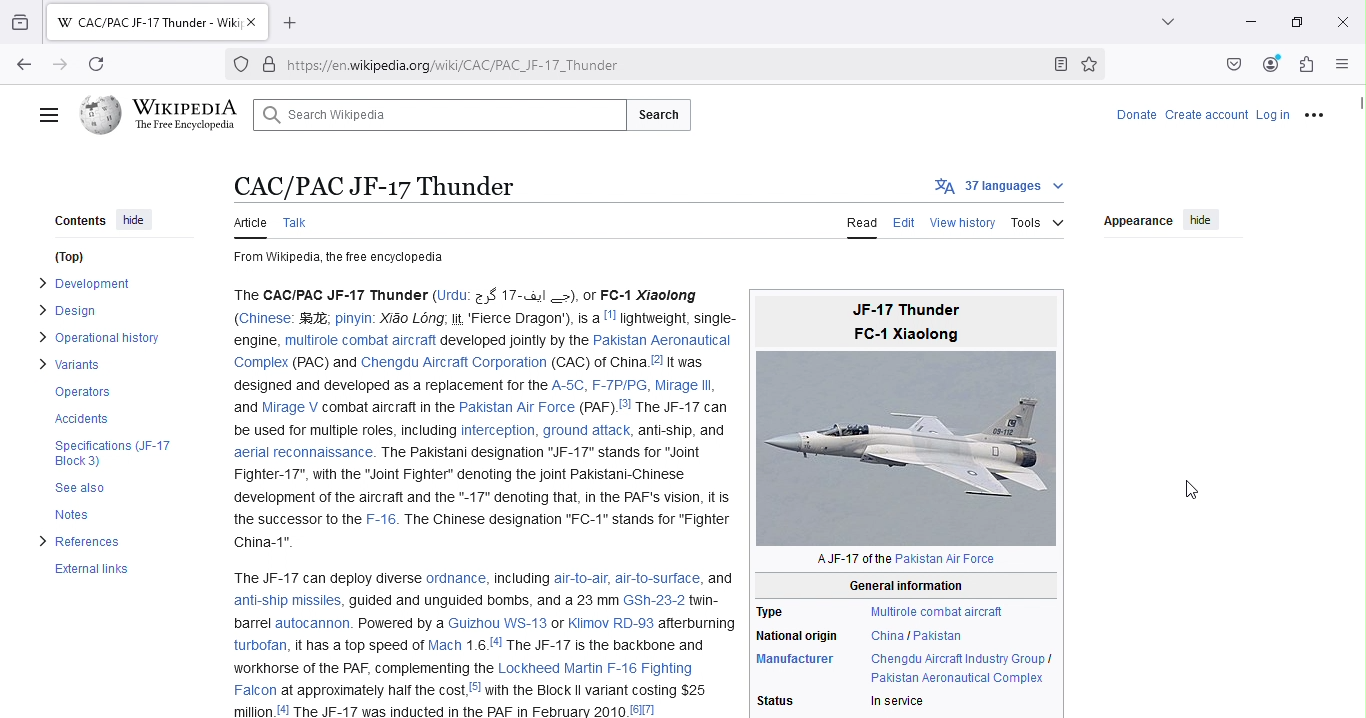  Describe the element at coordinates (1315, 116) in the screenshot. I see `options` at that location.